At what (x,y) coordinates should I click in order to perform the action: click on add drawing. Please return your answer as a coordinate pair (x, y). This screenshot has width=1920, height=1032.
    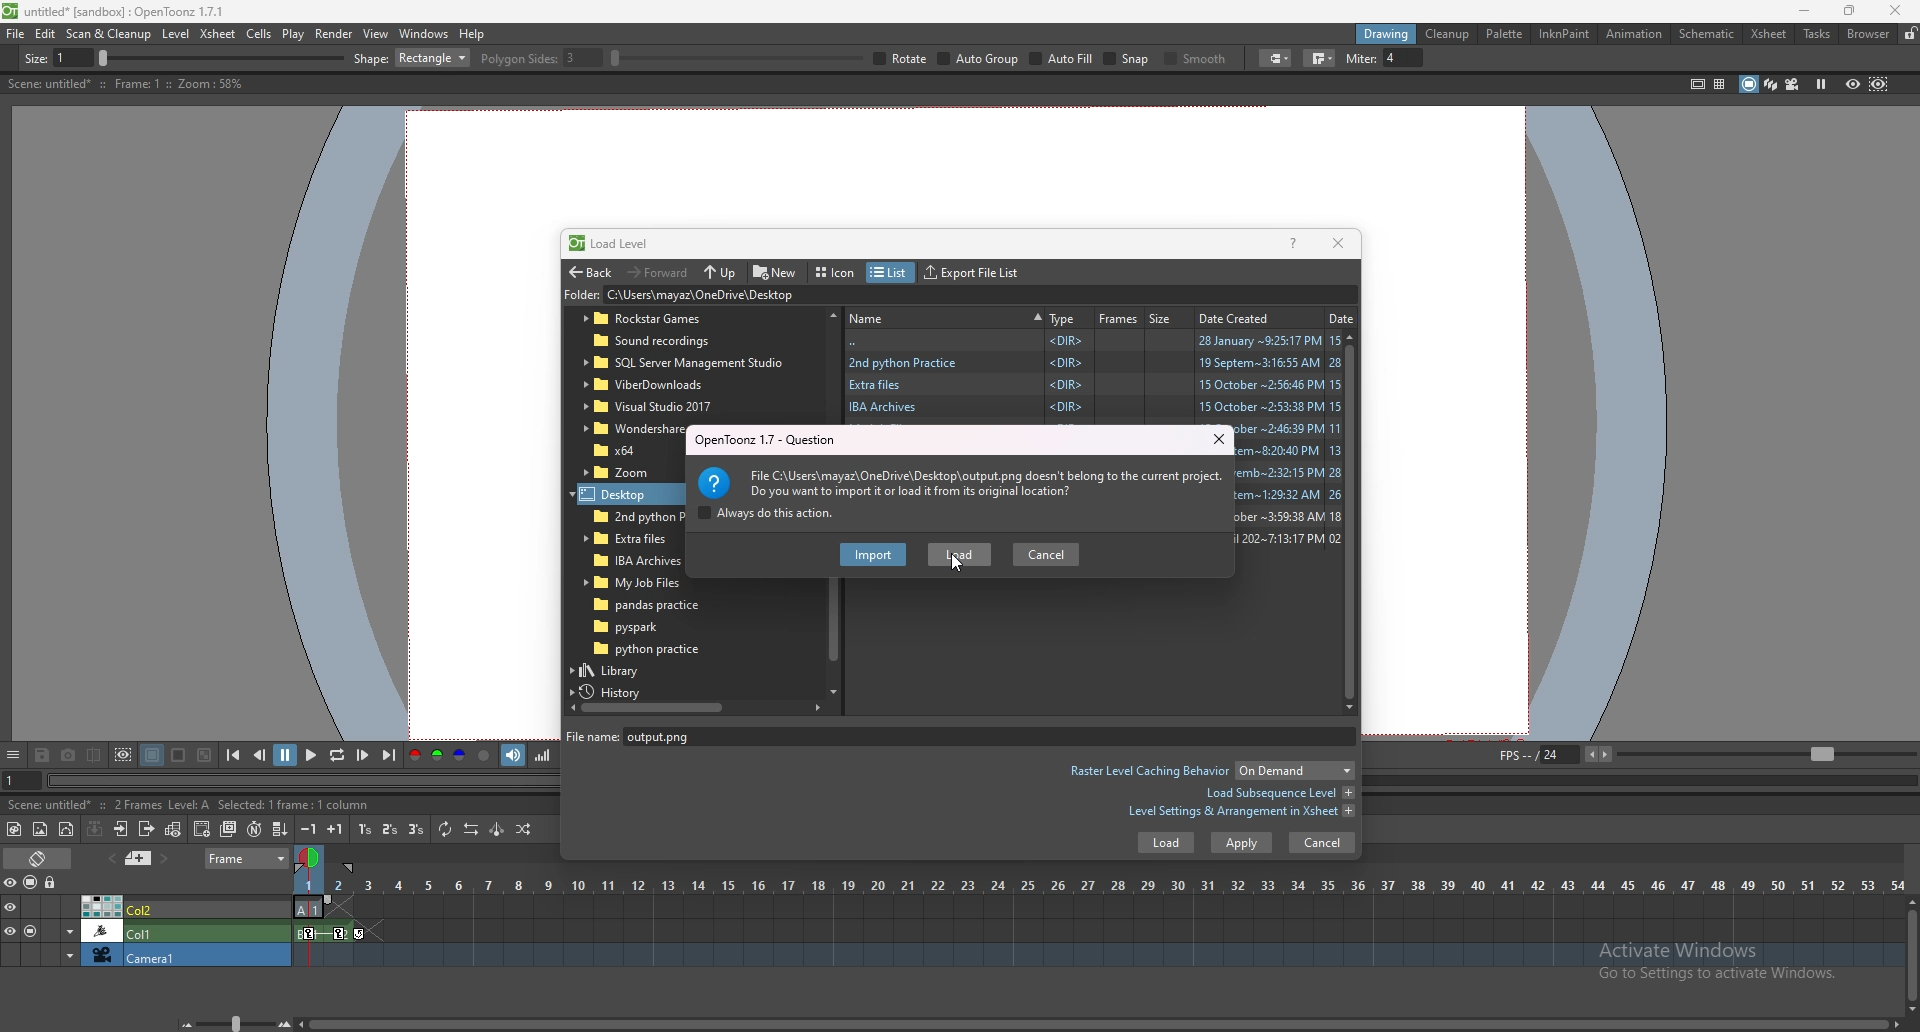
    Looking at the image, I should click on (203, 828).